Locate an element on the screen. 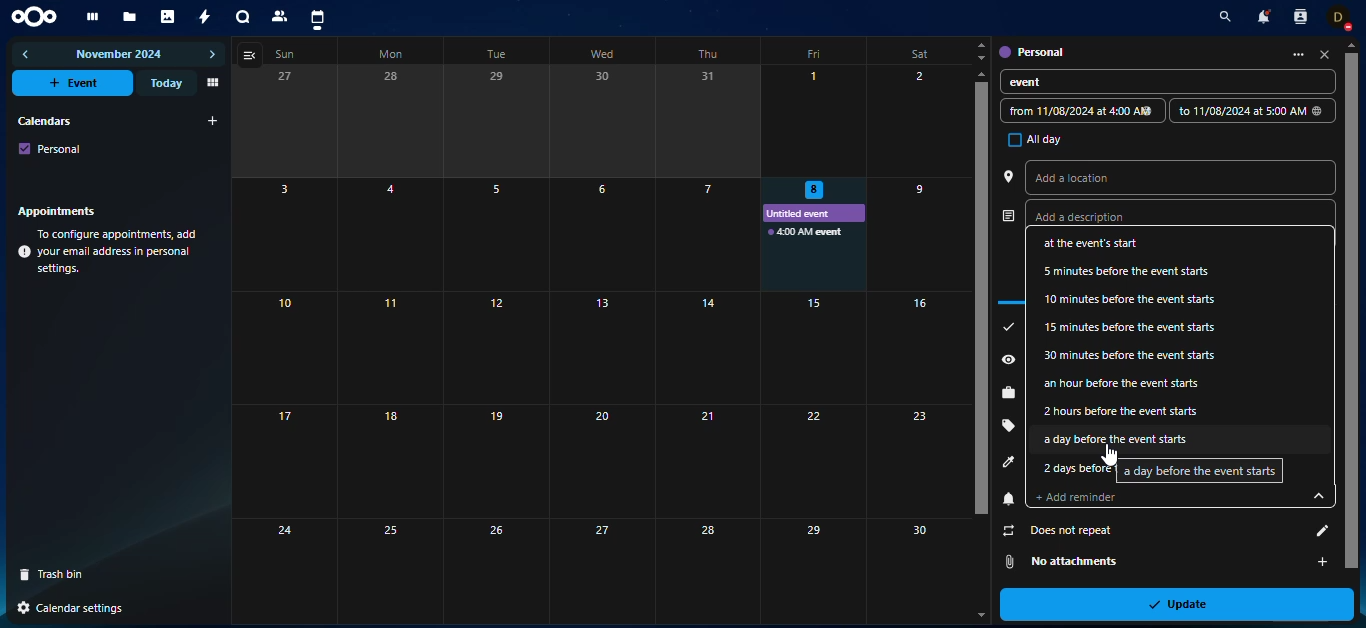 The height and width of the screenshot is (628, 1366). today is located at coordinates (164, 83).